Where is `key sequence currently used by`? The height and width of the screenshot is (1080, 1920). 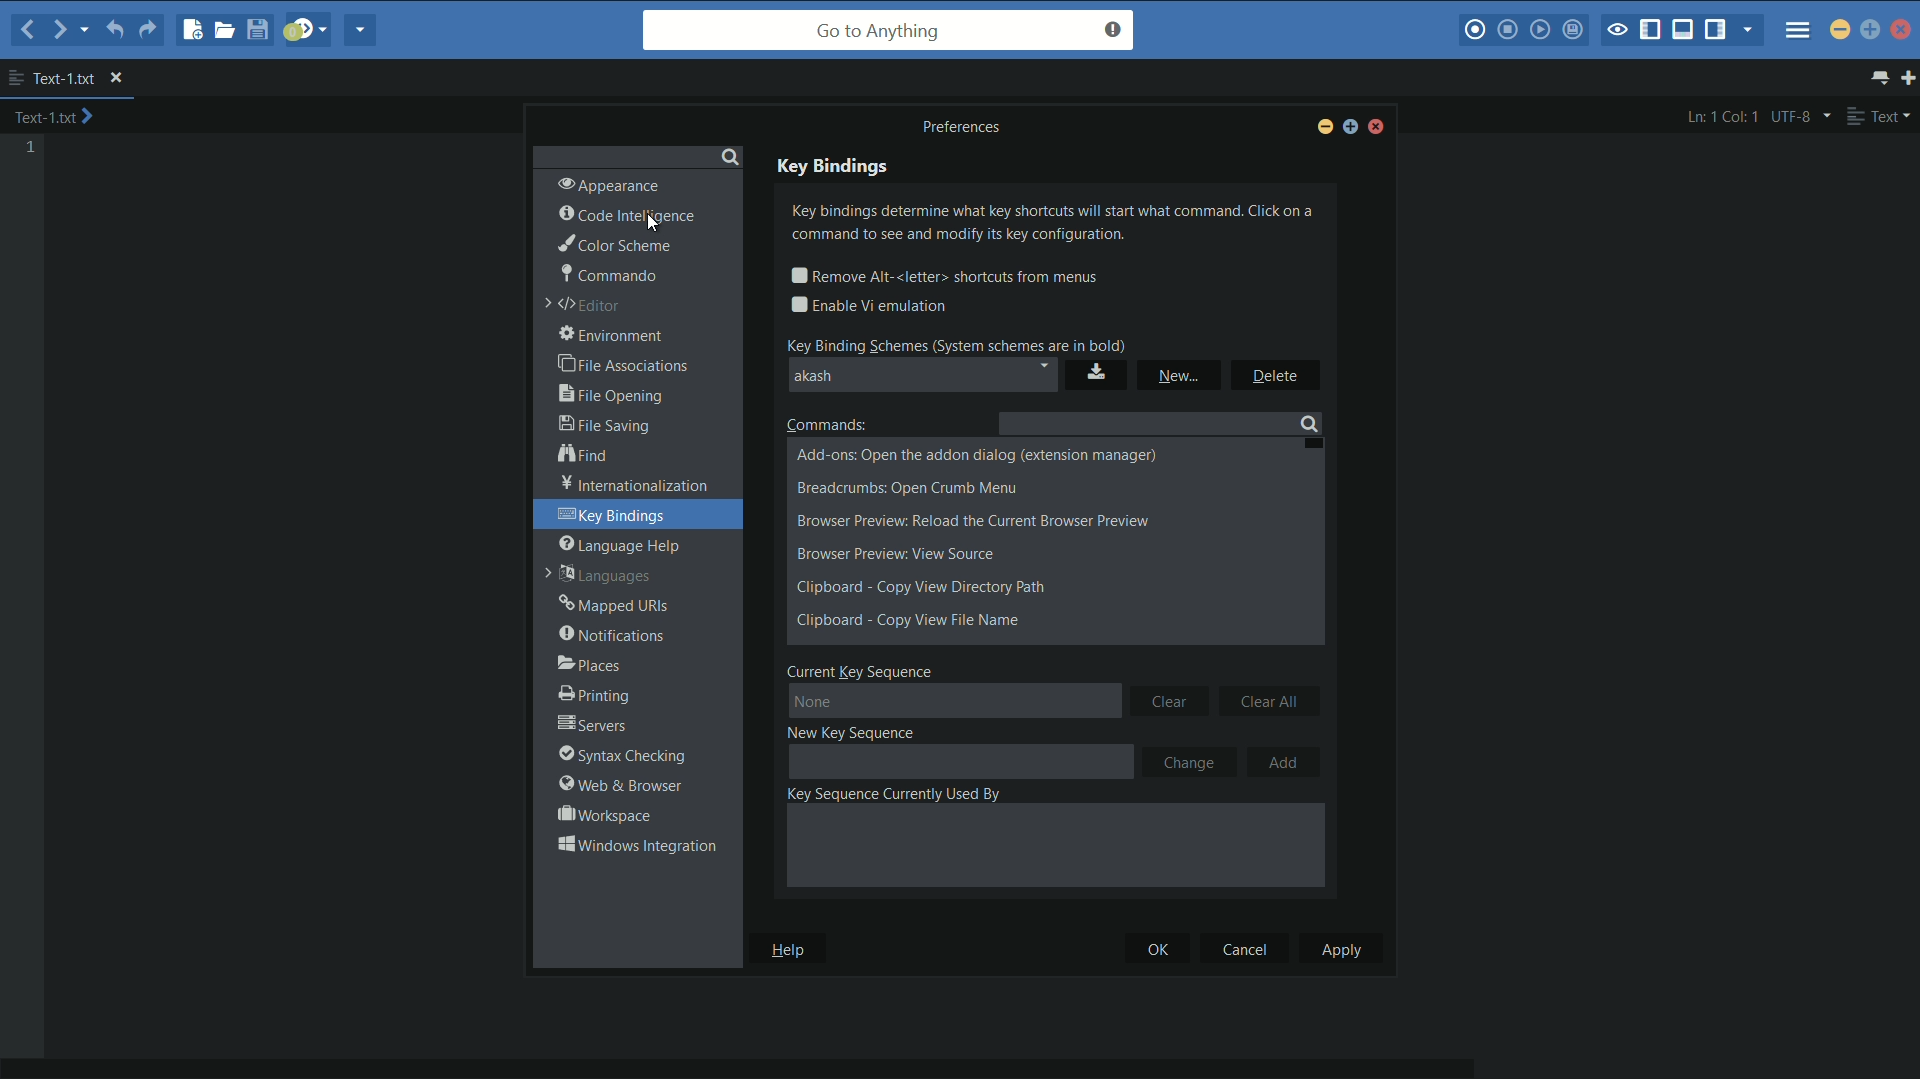
key sequence currently used by is located at coordinates (892, 794).